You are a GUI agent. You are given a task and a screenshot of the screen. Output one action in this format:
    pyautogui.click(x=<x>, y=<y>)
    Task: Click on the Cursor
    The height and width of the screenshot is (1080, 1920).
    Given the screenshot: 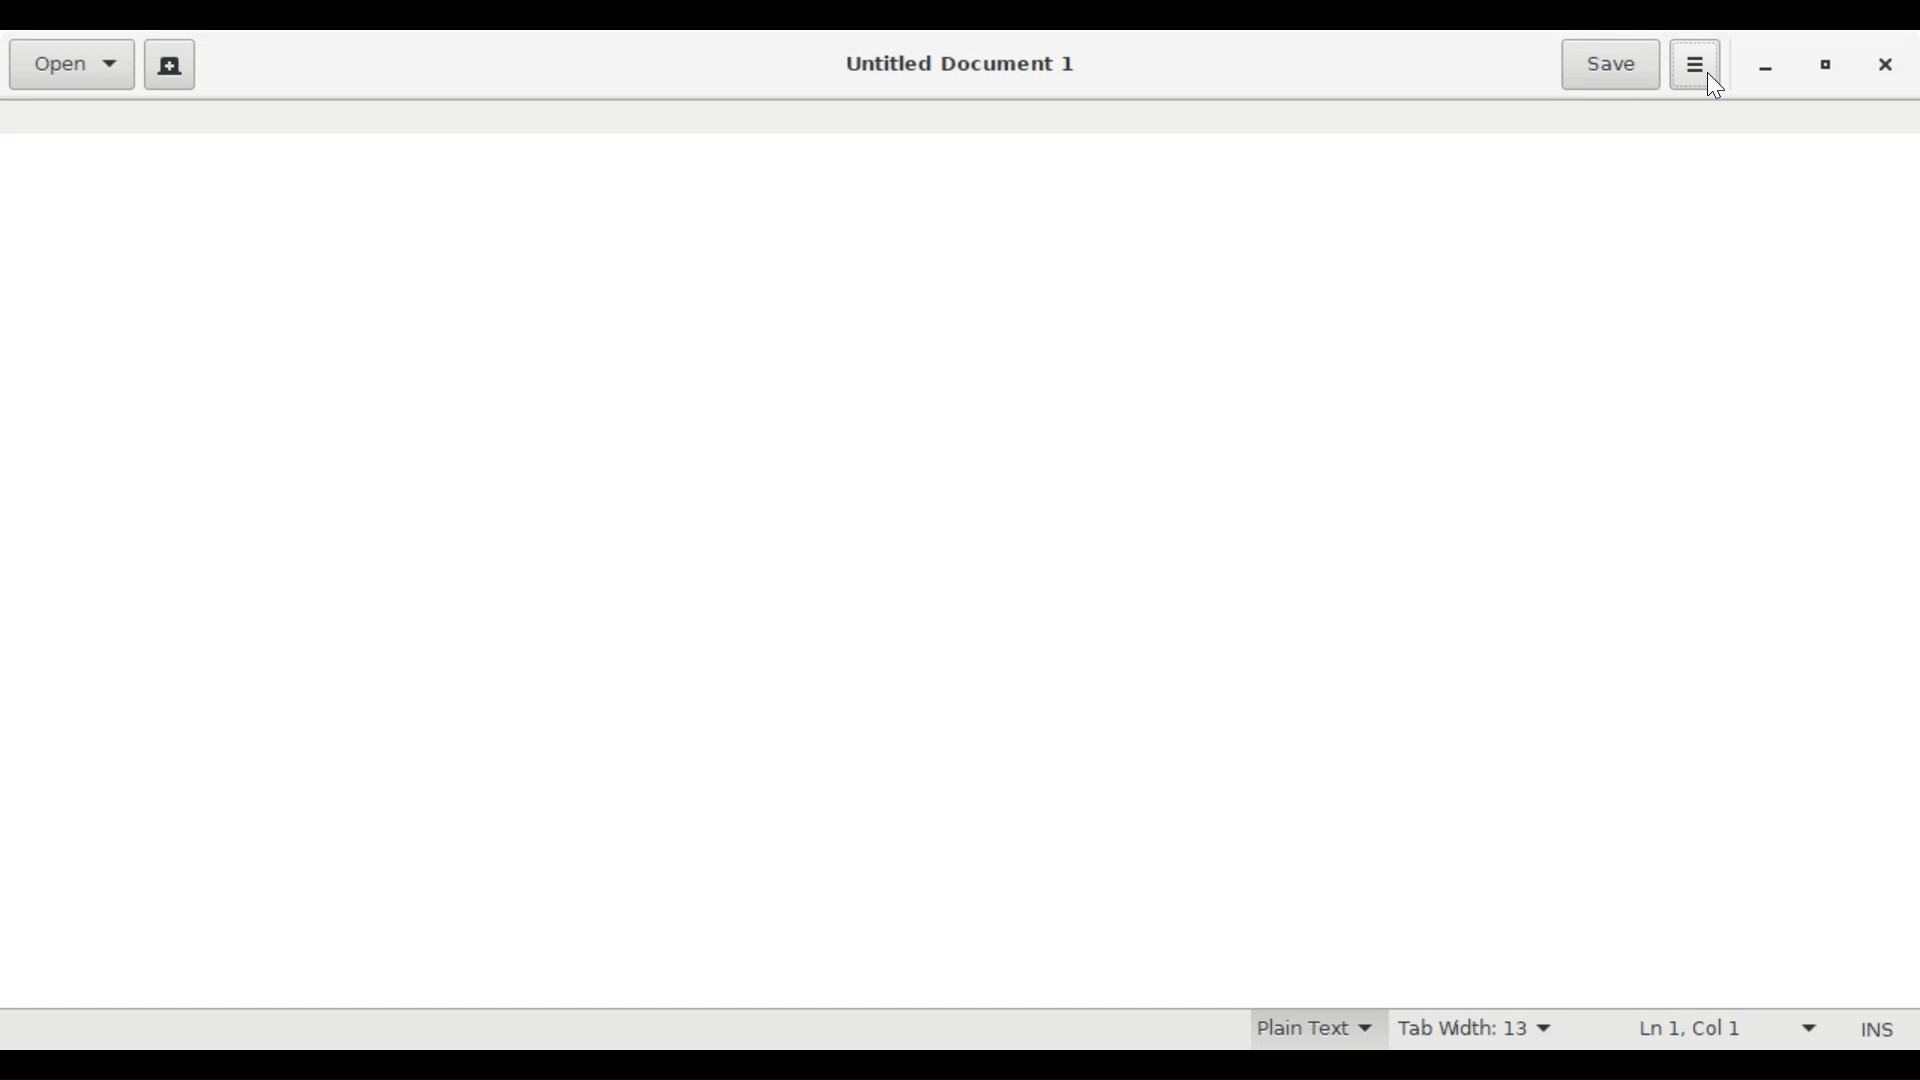 What is the action you would take?
    pyautogui.click(x=1708, y=86)
    